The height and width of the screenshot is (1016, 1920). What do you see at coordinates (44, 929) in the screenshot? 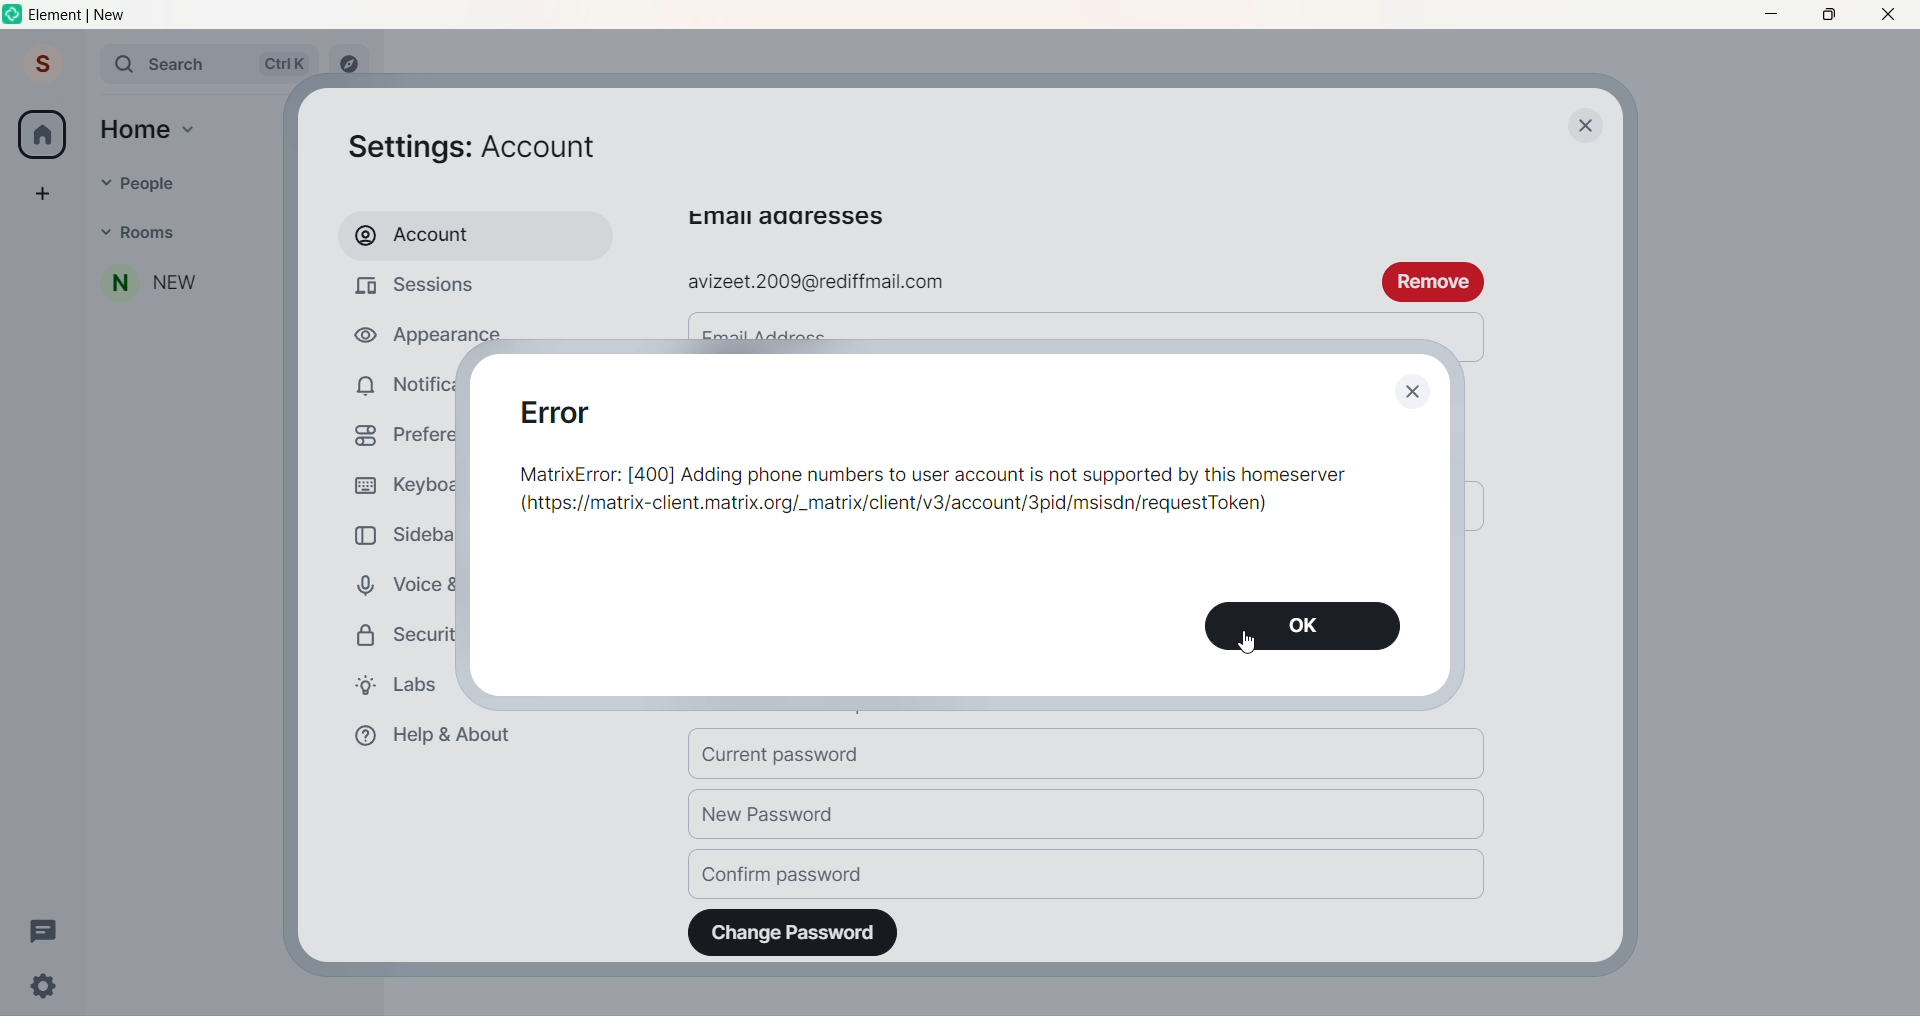
I see `Threads` at bounding box center [44, 929].